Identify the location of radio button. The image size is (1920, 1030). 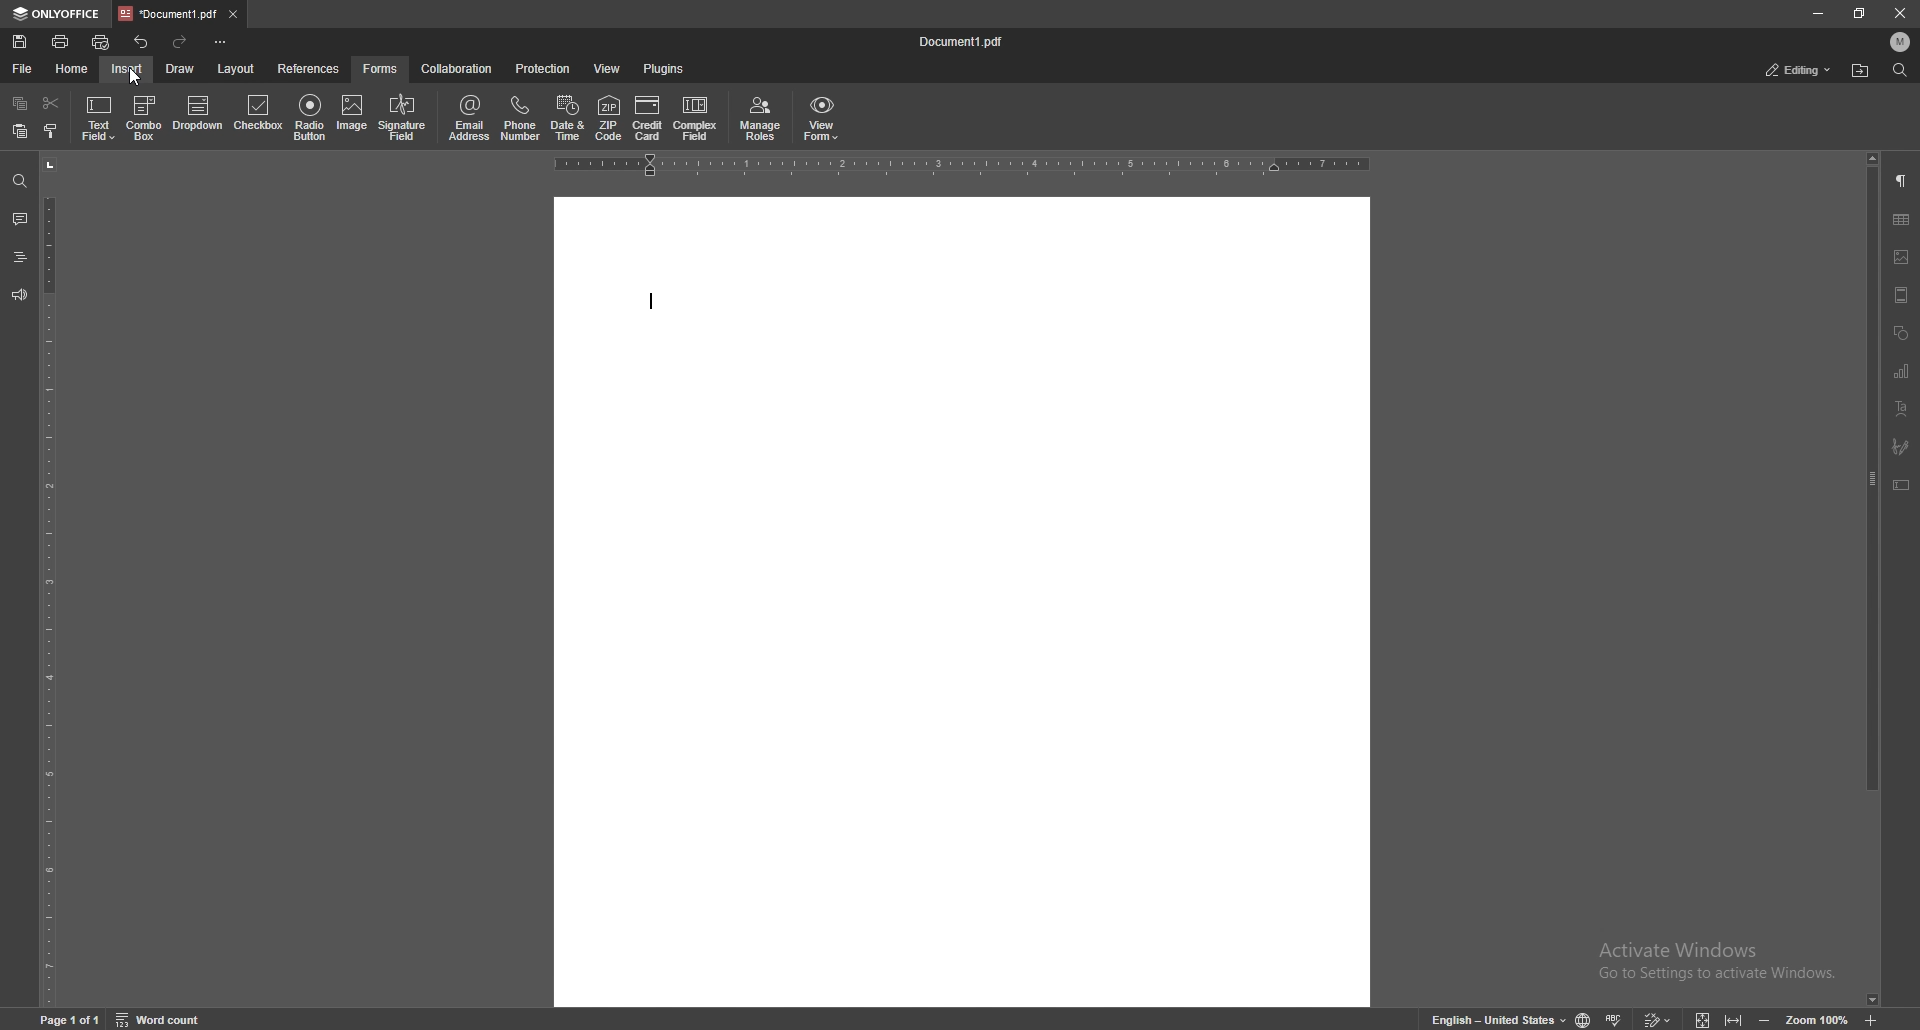
(310, 114).